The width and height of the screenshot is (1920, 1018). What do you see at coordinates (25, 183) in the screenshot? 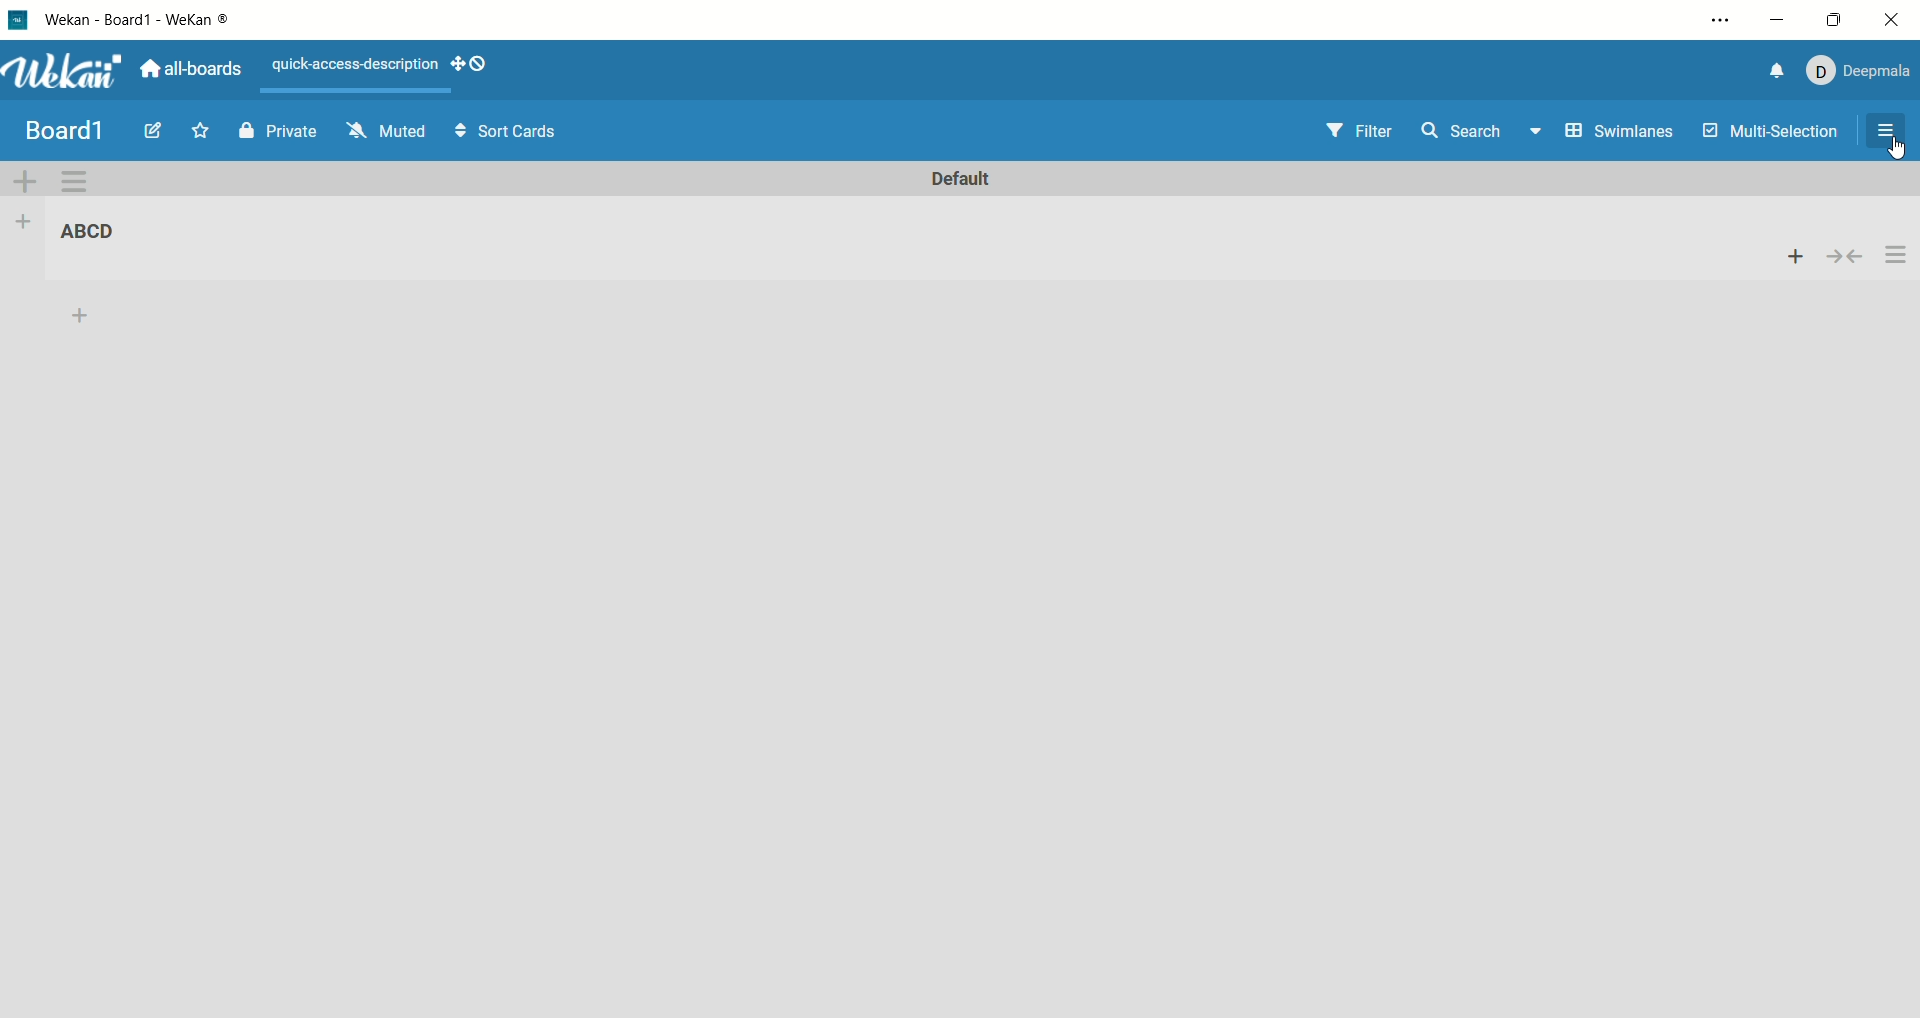
I see `add swimlane` at bounding box center [25, 183].